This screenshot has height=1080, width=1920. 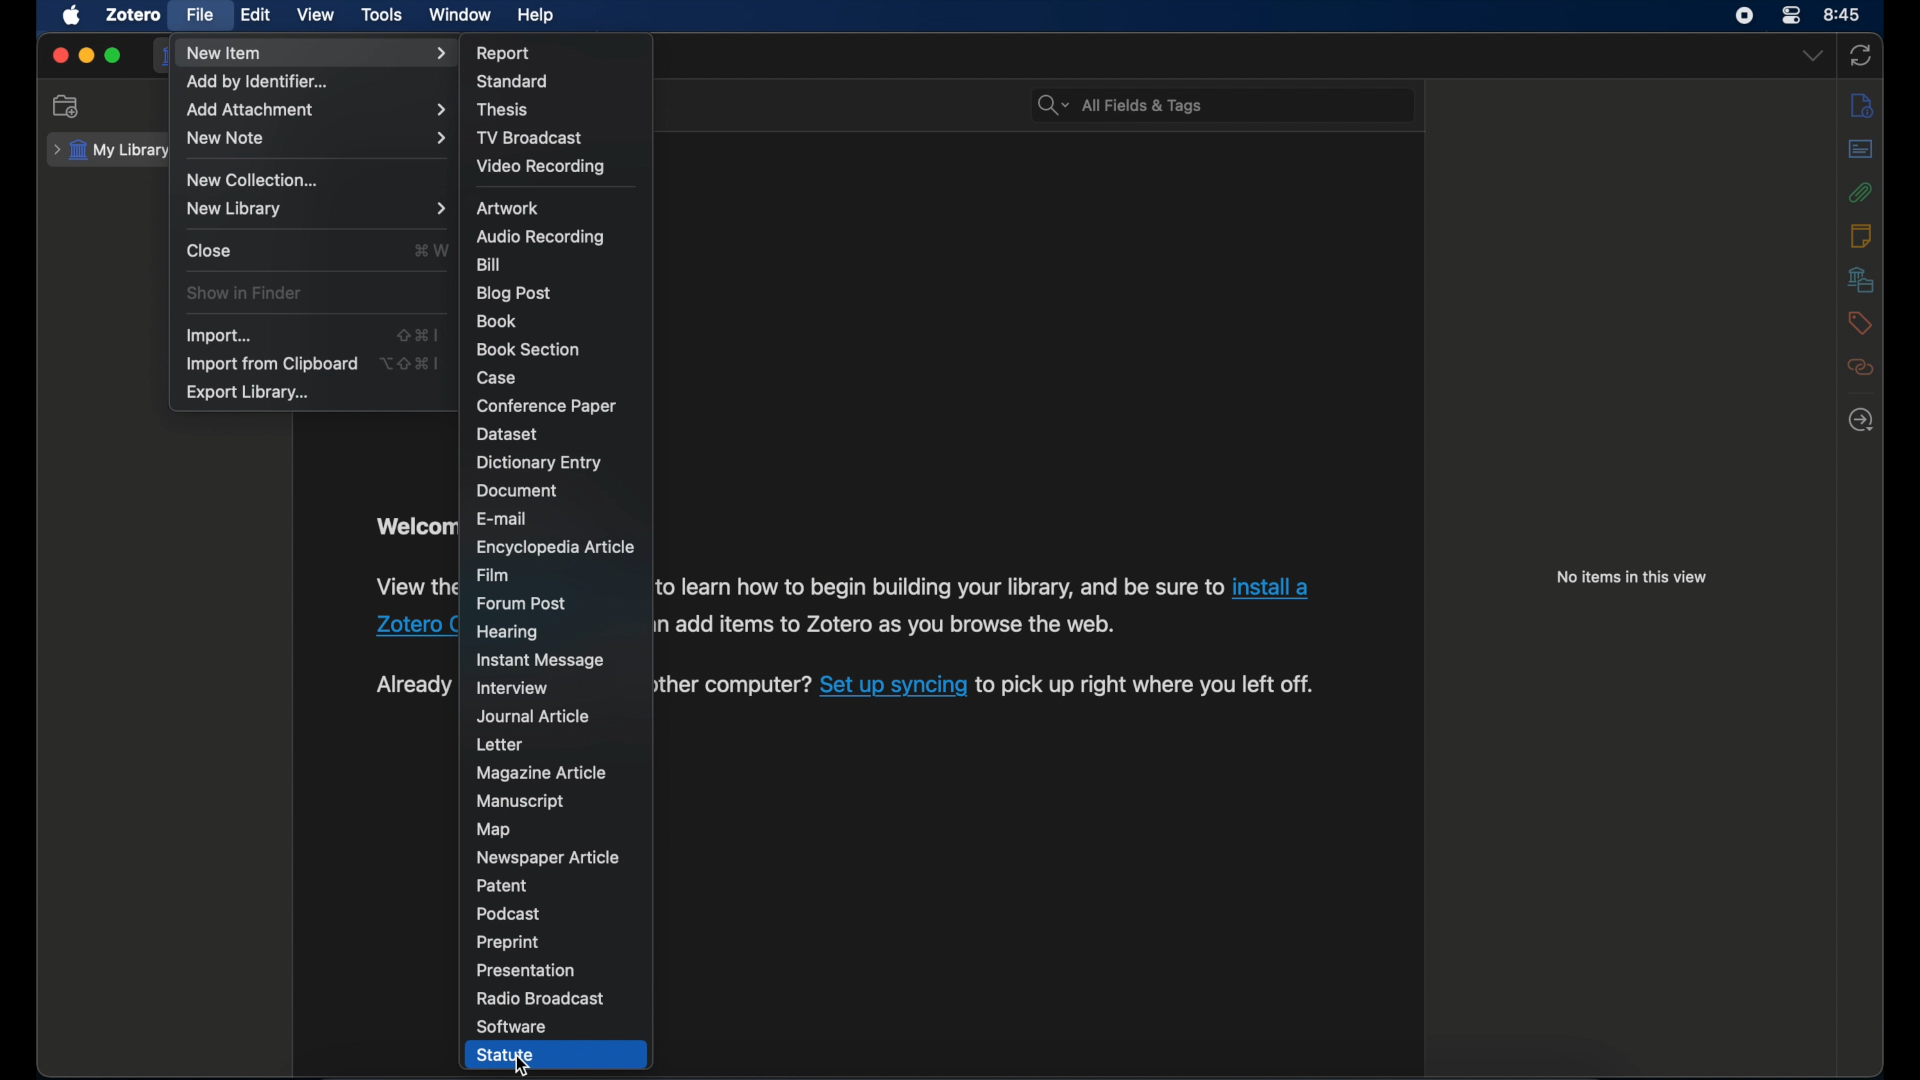 What do you see at coordinates (540, 463) in the screenshot?
I see `dictionary entry` at bounding box center [540, 463].